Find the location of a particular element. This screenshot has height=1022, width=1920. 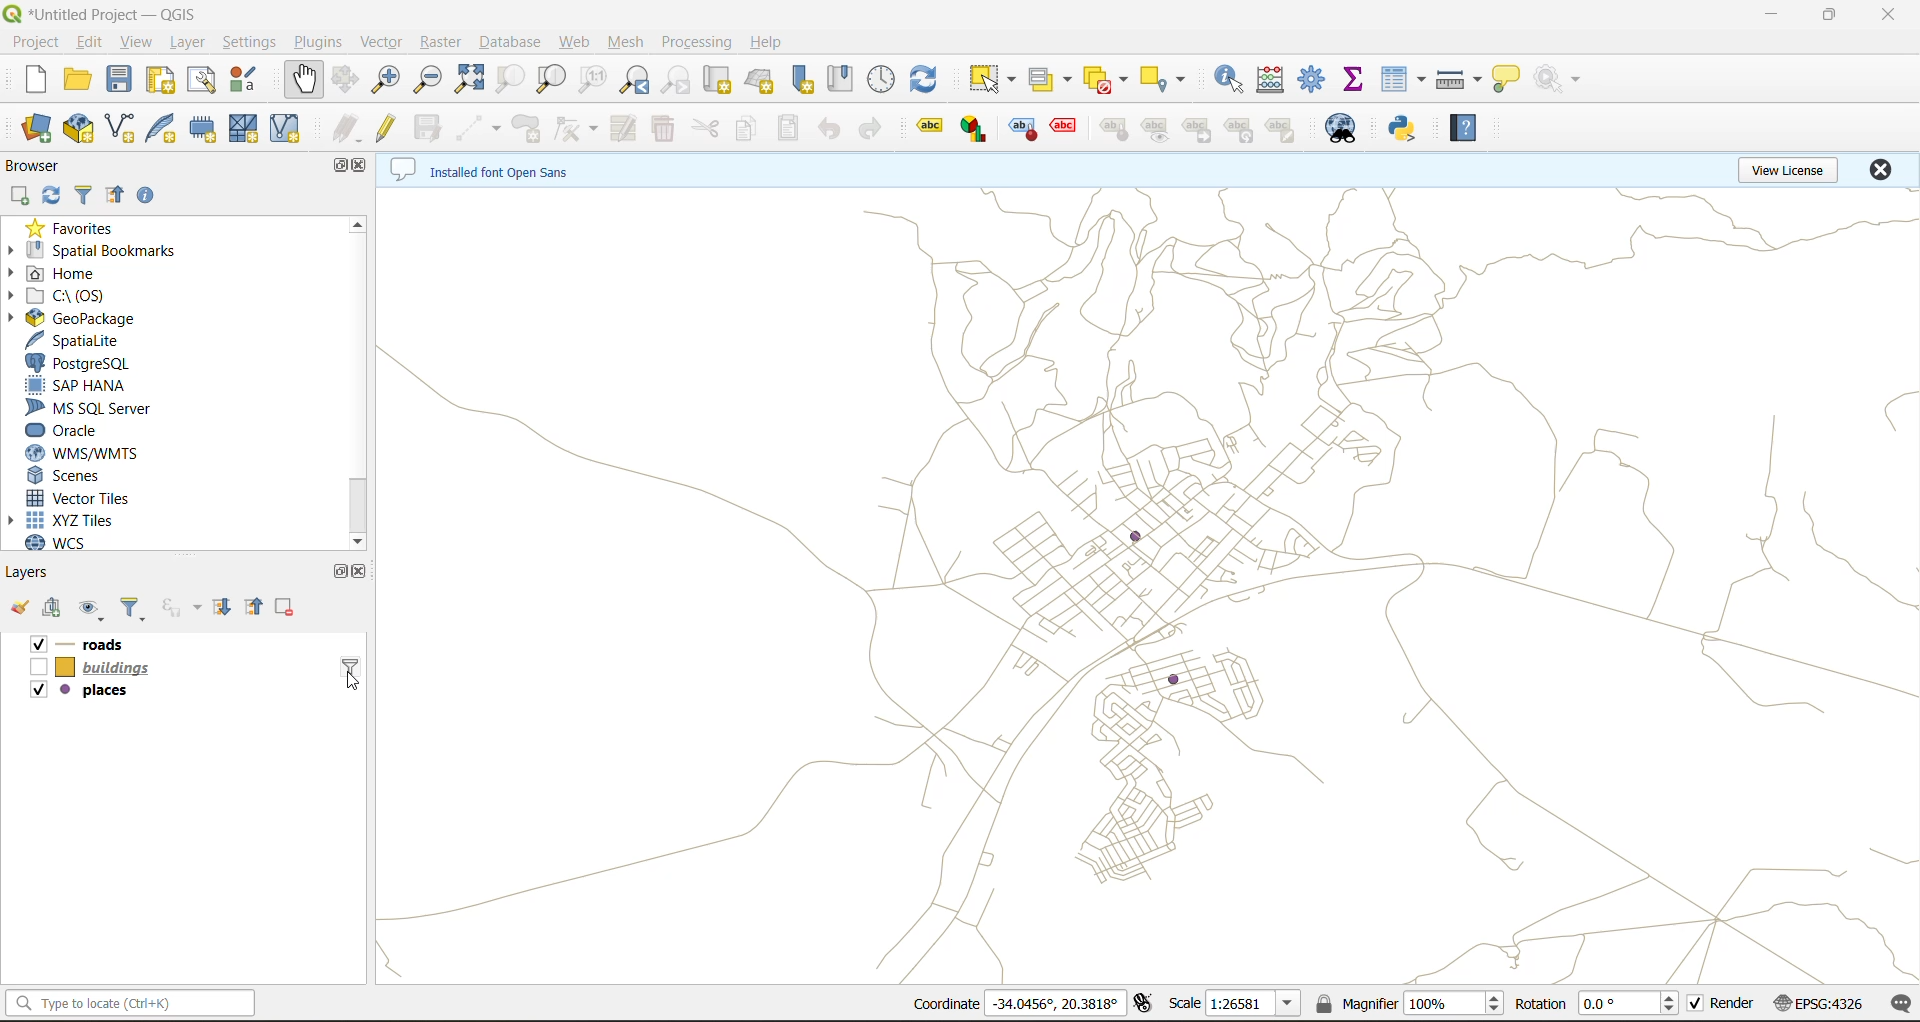

new virtual layer is located at coordinates (286, 131).